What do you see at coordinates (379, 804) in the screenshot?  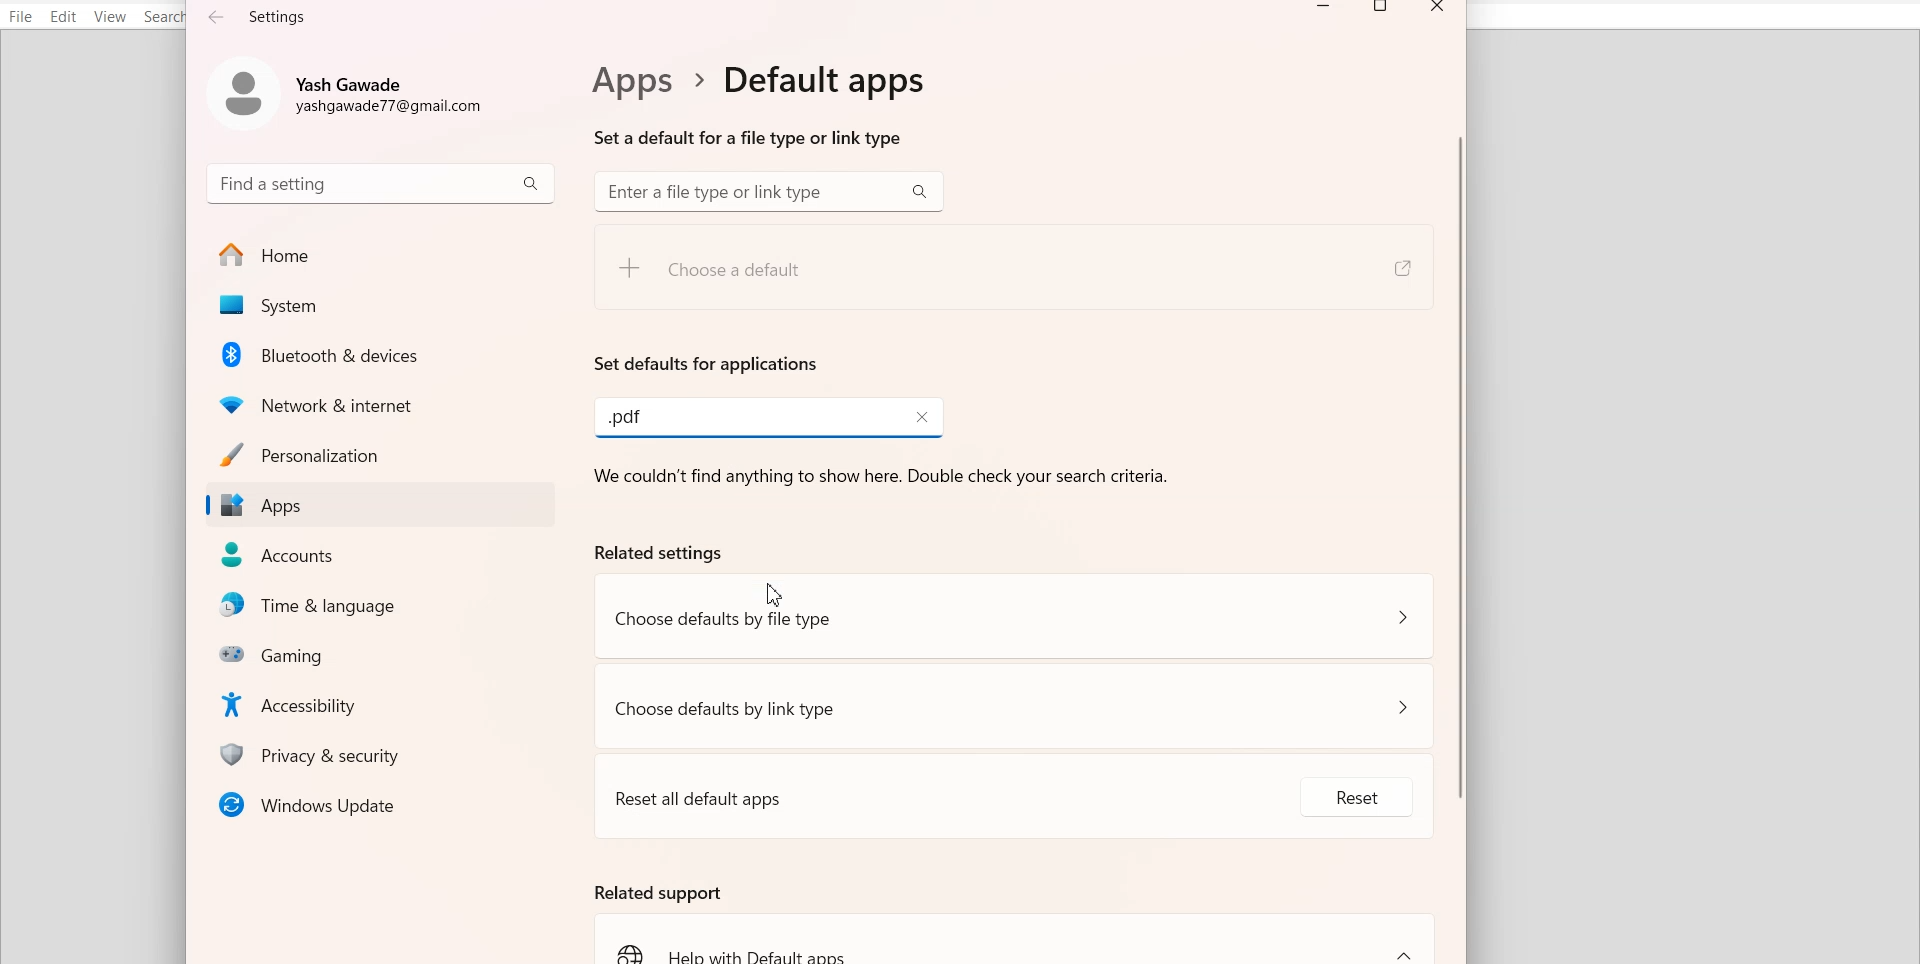 I see `Window Updates` at bounding box center [379, 804].